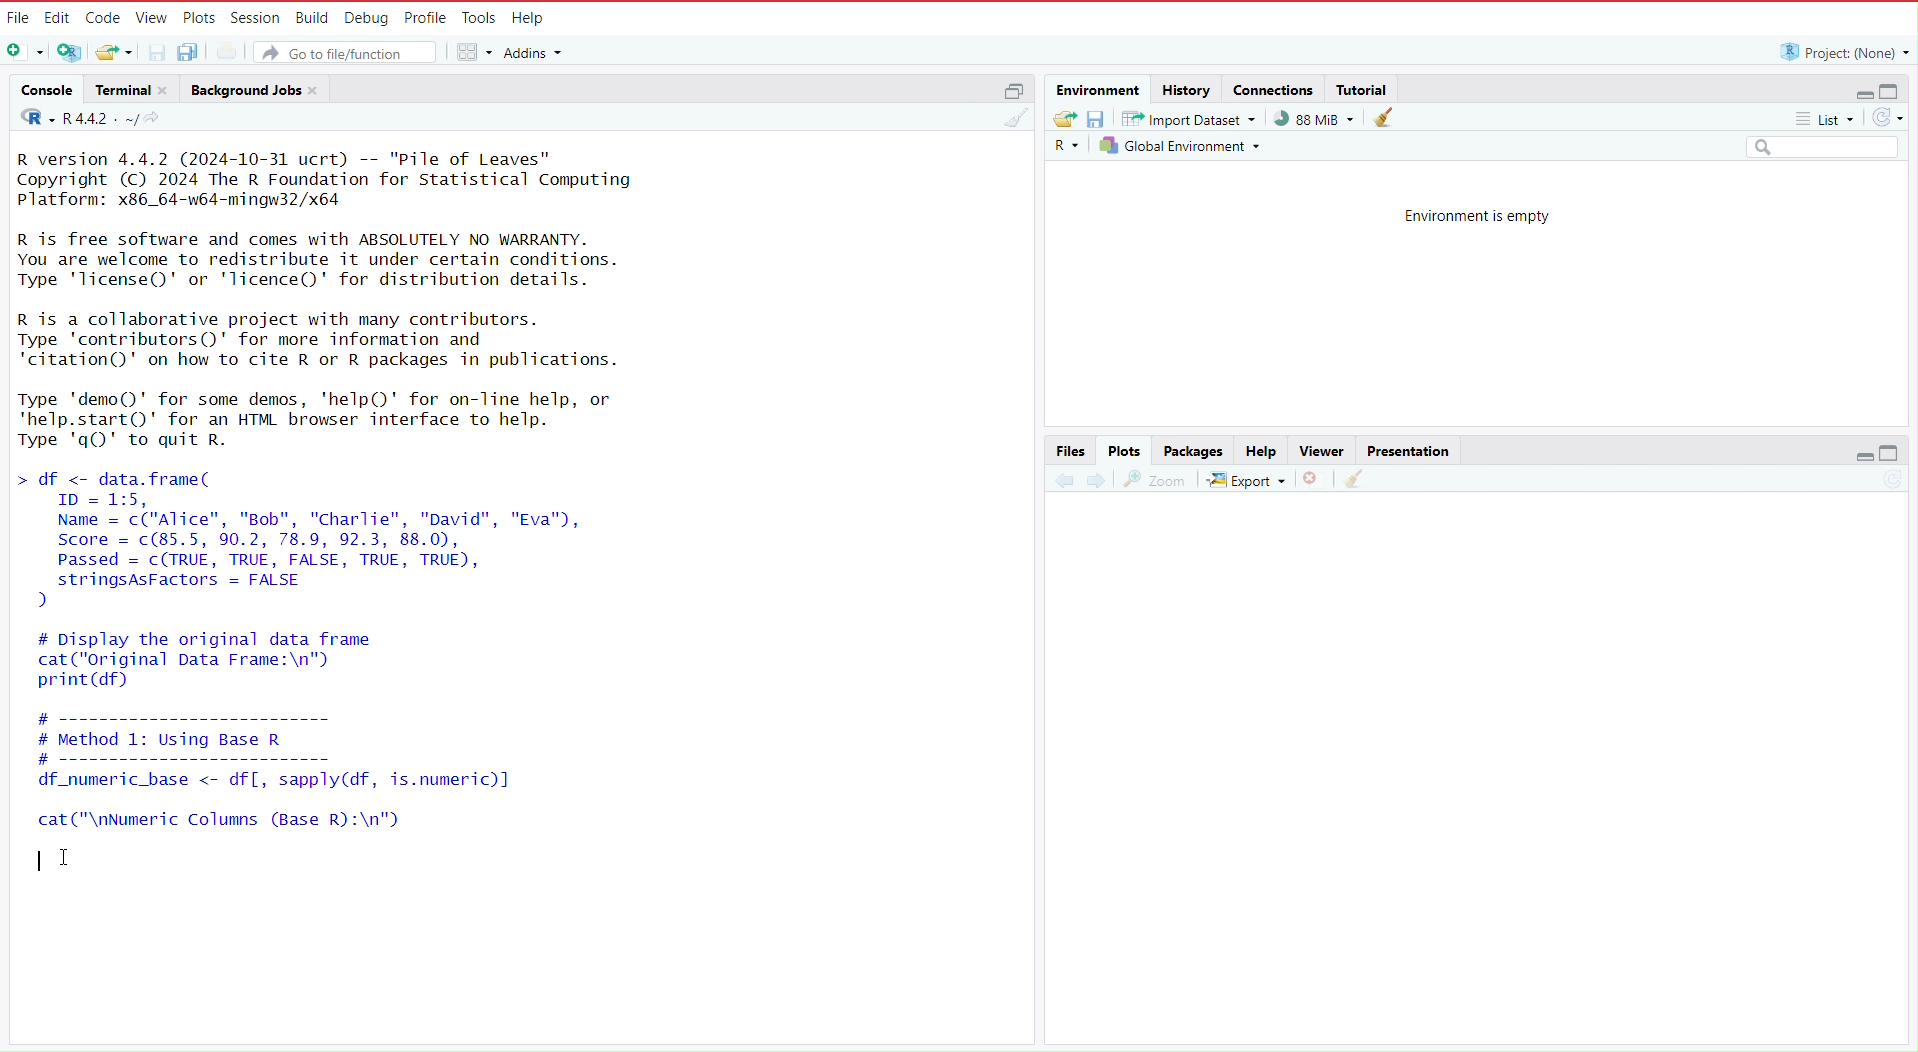 This screenshot has height=1052, width=1918. What do you see at coordinates (57, 14) in the screenshot?
I see `Edit` at bounding box center [57, 14].